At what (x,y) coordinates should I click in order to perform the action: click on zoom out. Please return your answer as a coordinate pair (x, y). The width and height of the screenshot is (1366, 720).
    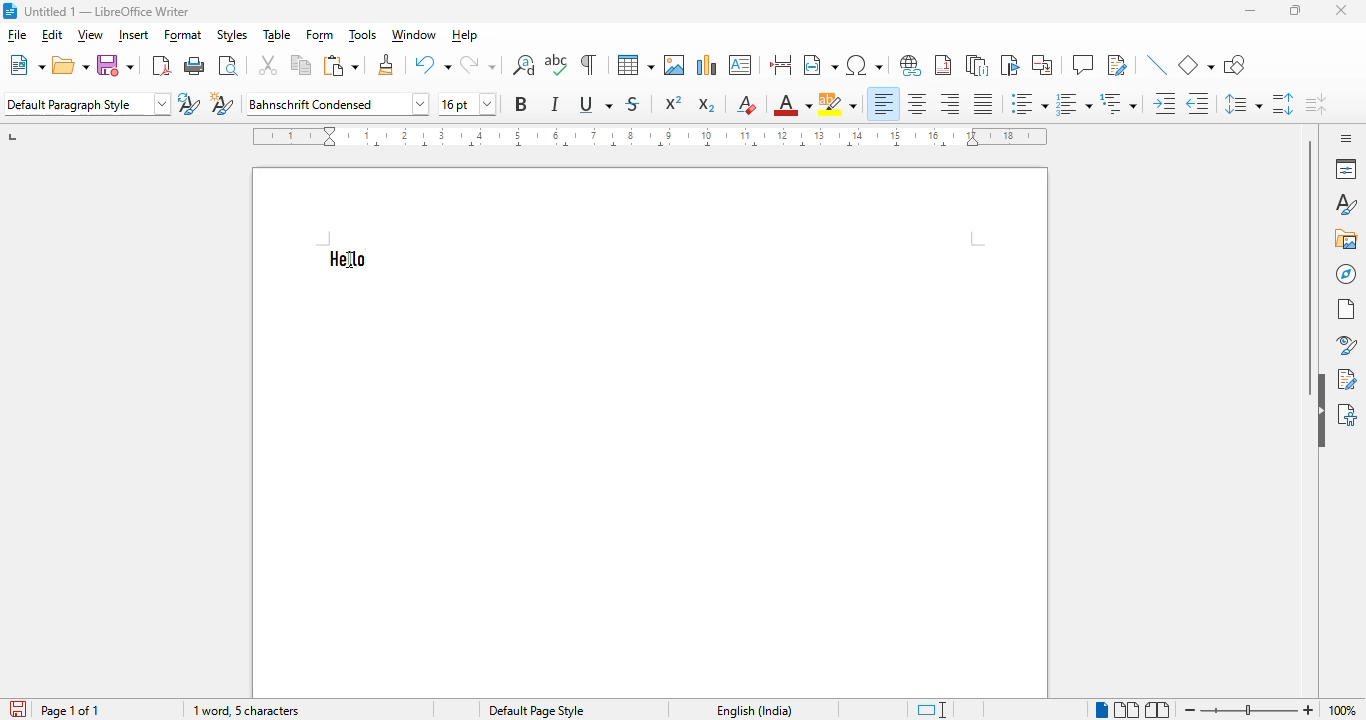
    Looking at the image, I should click on (1188, 709).